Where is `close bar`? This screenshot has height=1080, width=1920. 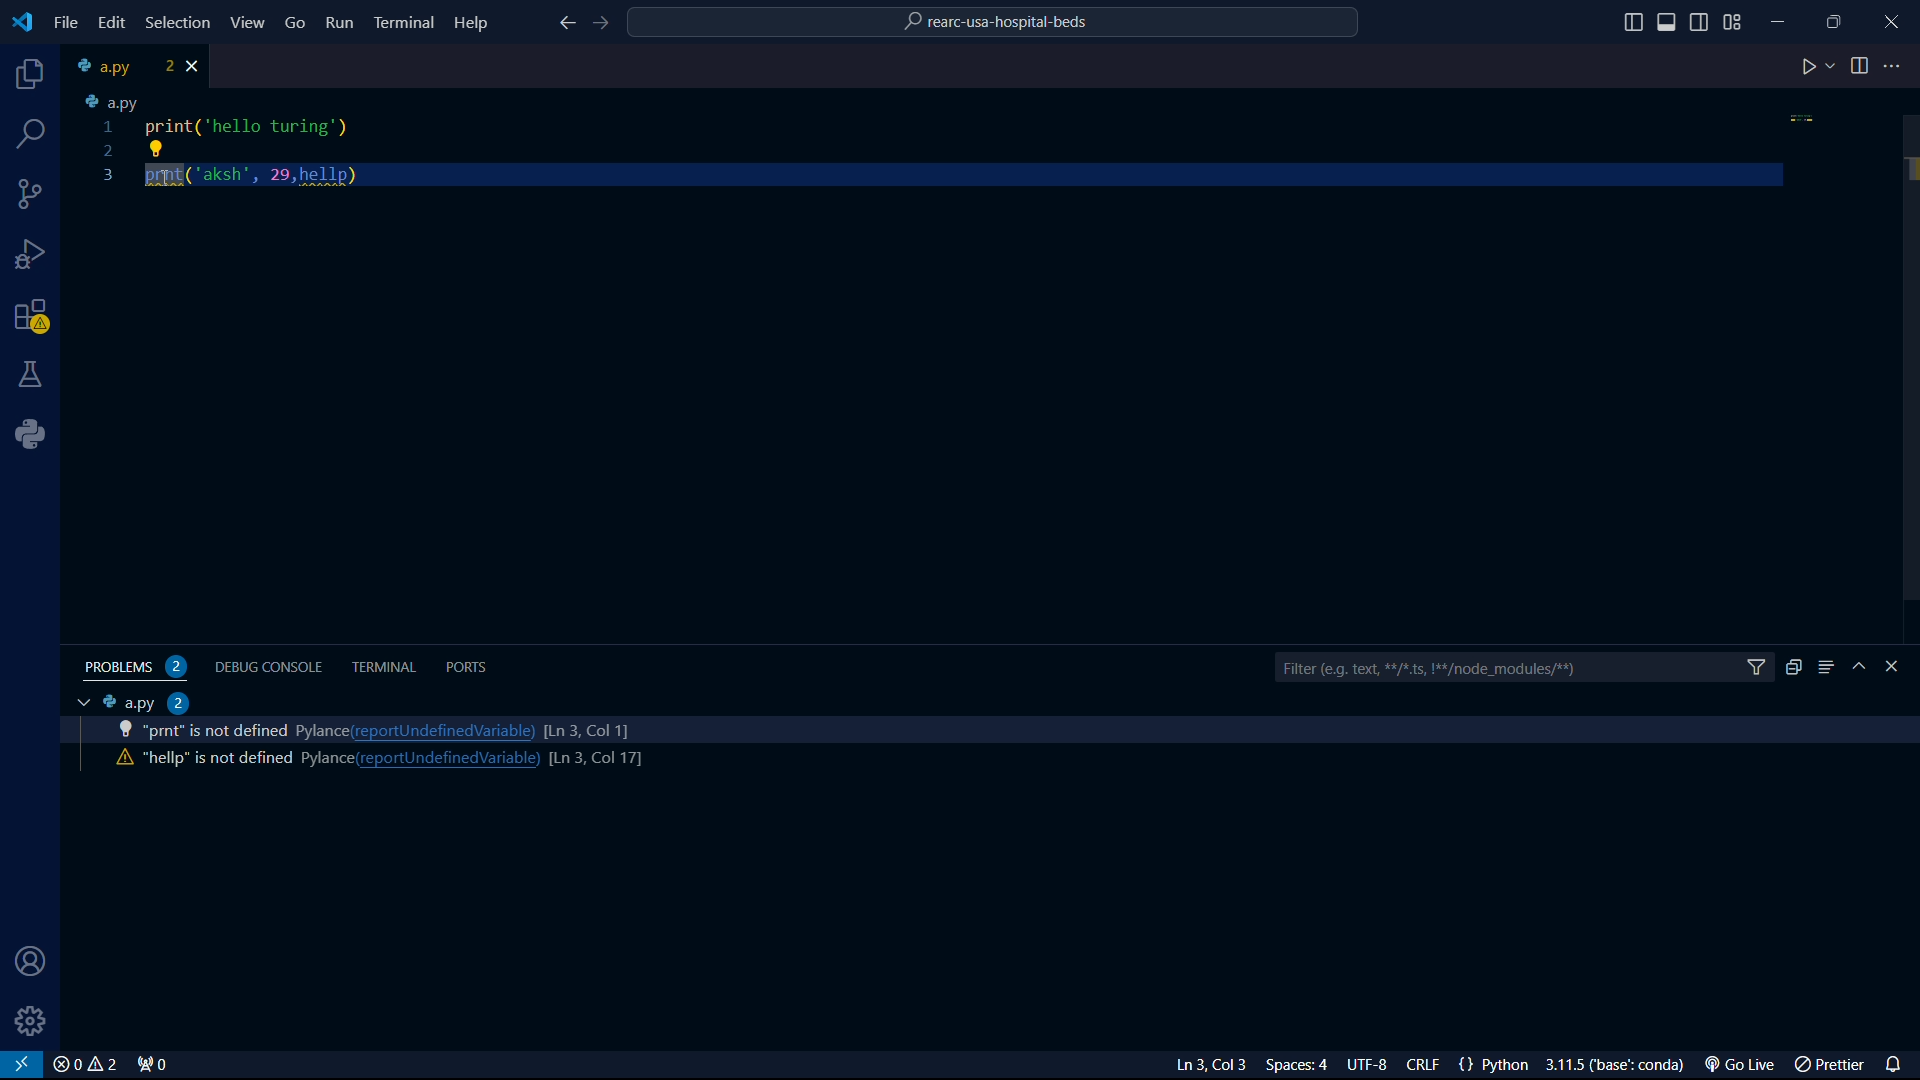 close bar is located at coordinates (1901, 667).